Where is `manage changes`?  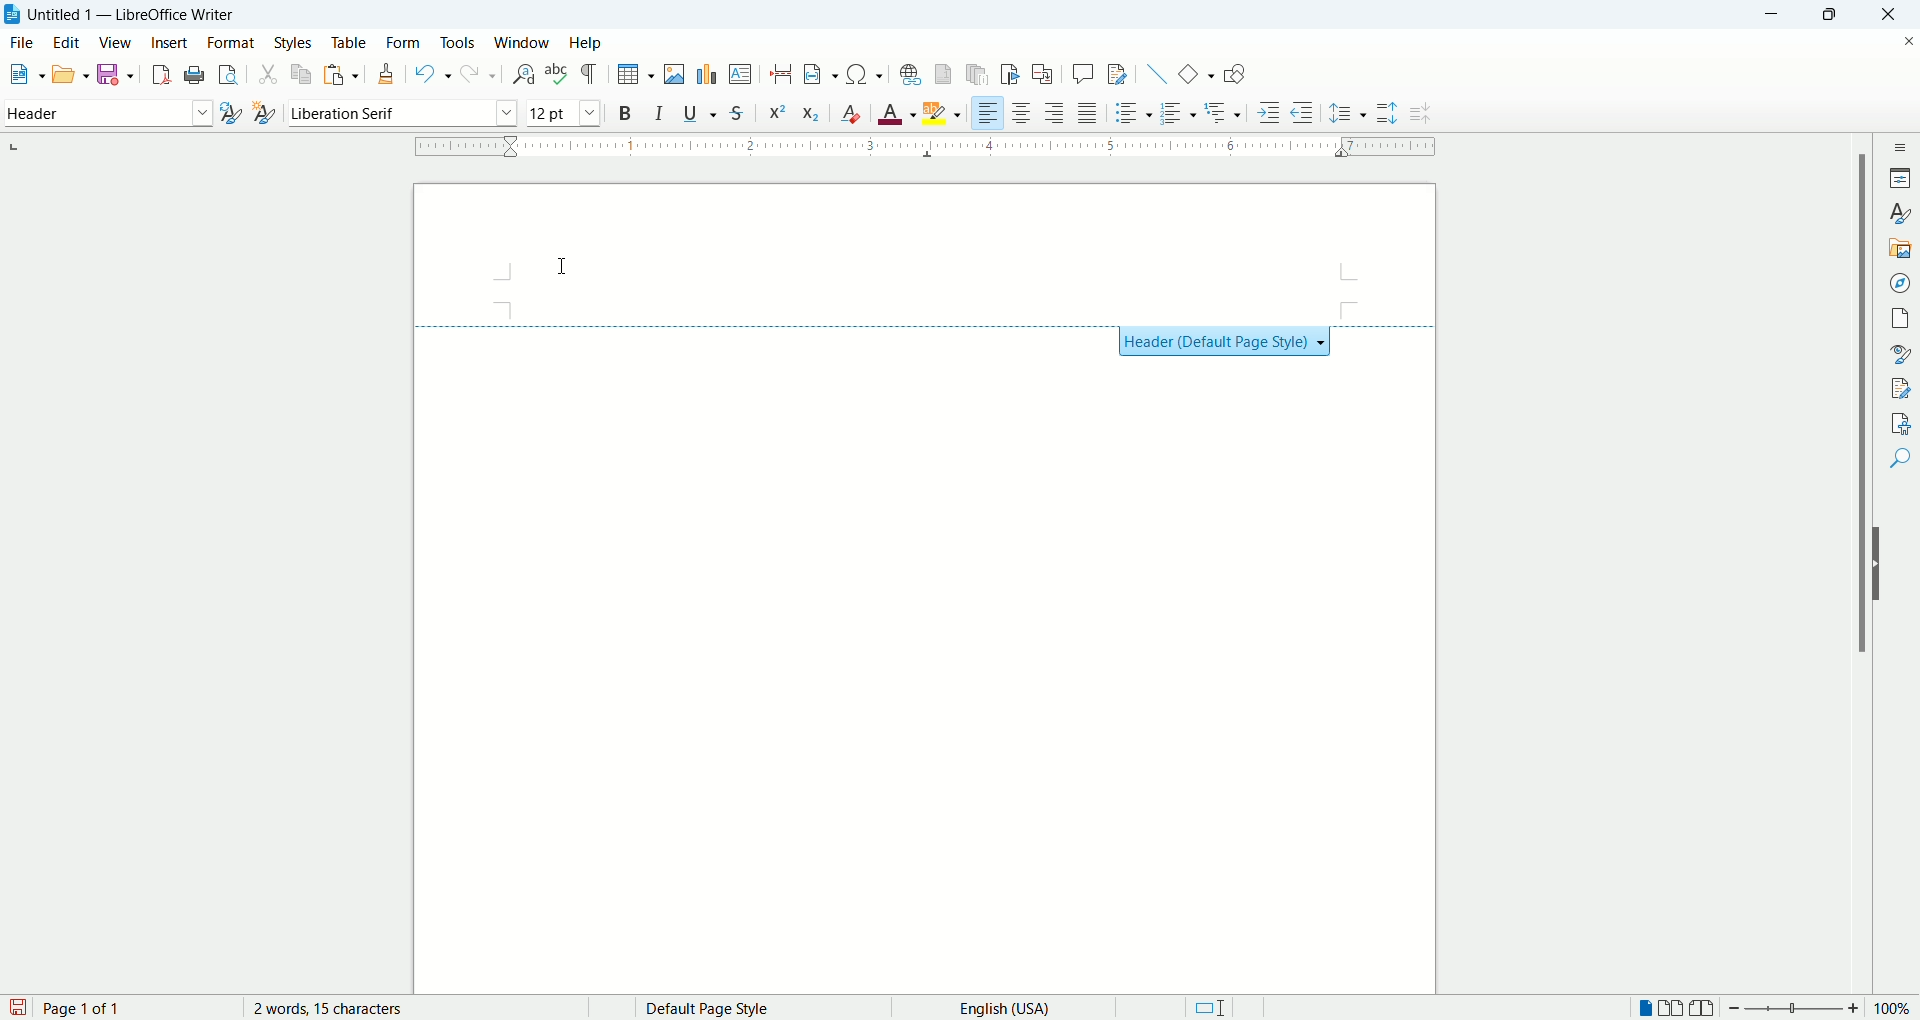
manage changes is located at coordinates (1900, 388).